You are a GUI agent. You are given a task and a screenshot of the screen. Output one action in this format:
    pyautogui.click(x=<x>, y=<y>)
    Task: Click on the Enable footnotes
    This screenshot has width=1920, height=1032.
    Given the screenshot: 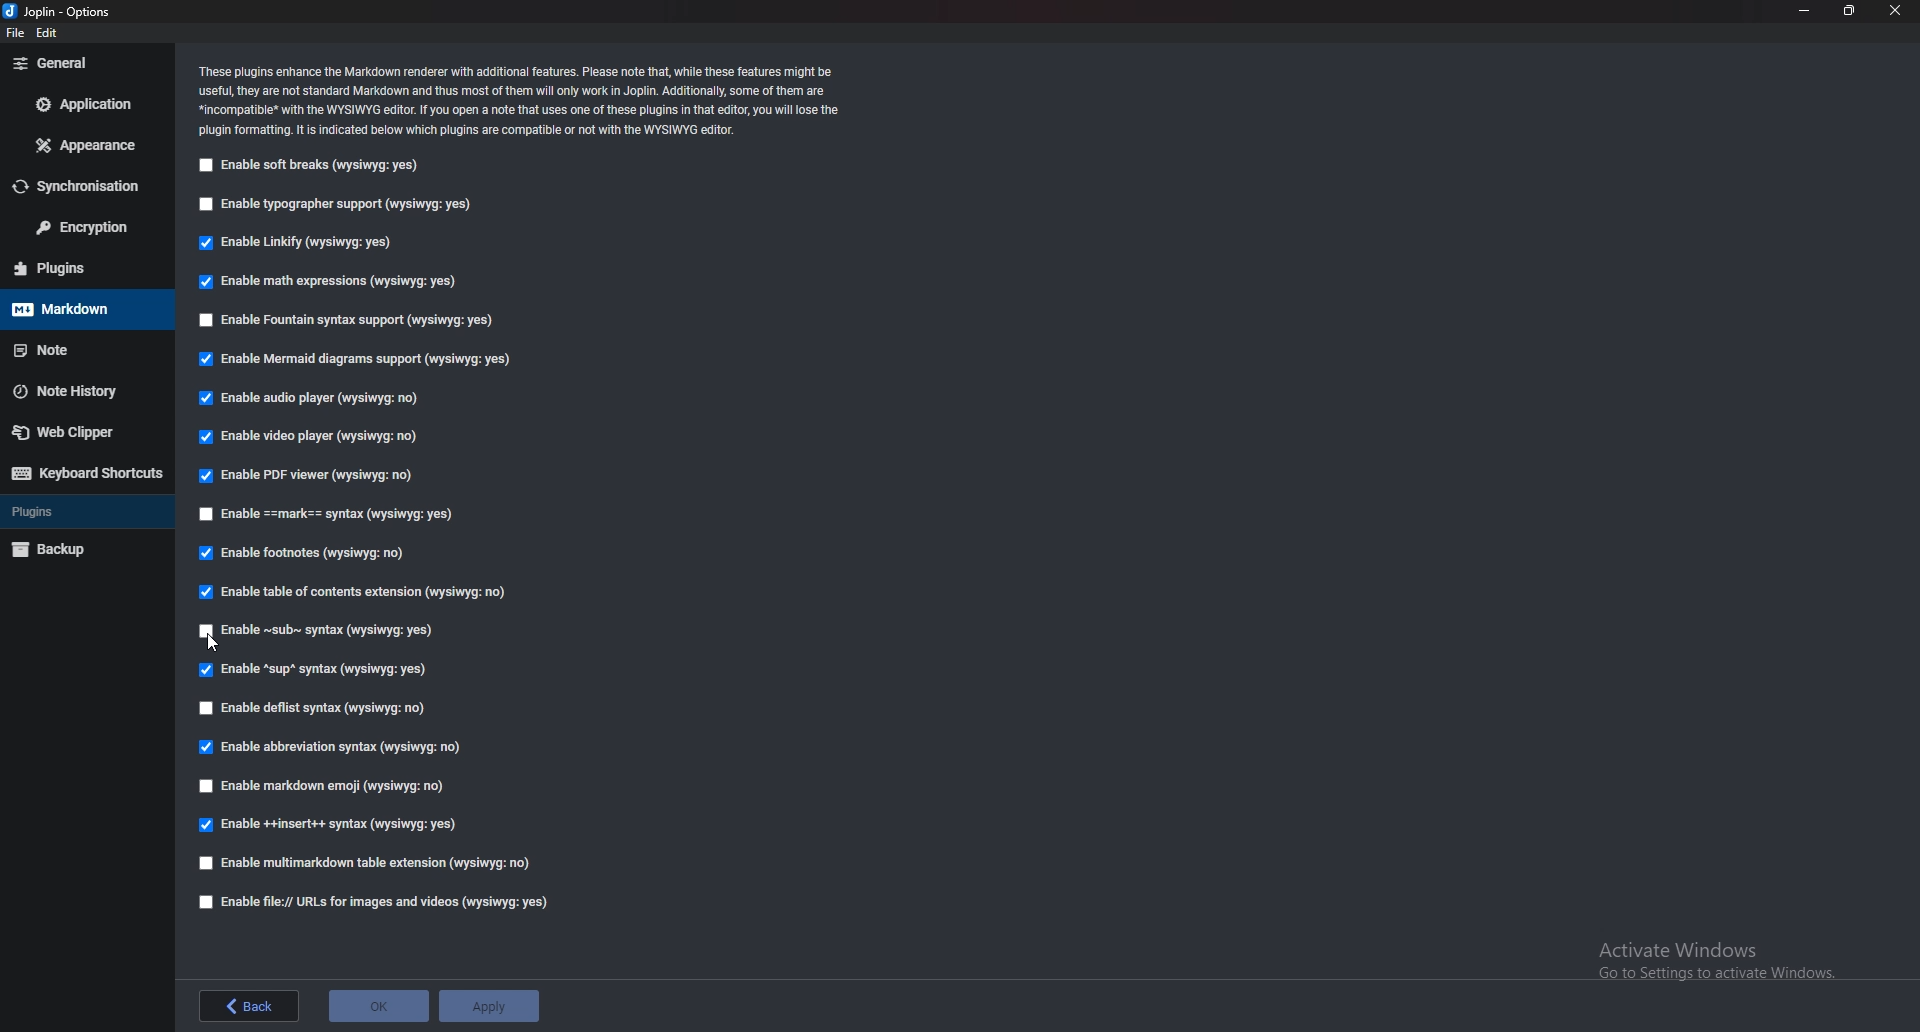 What is the action you would take?
    pyautogui.click(x=306, y=556)
    